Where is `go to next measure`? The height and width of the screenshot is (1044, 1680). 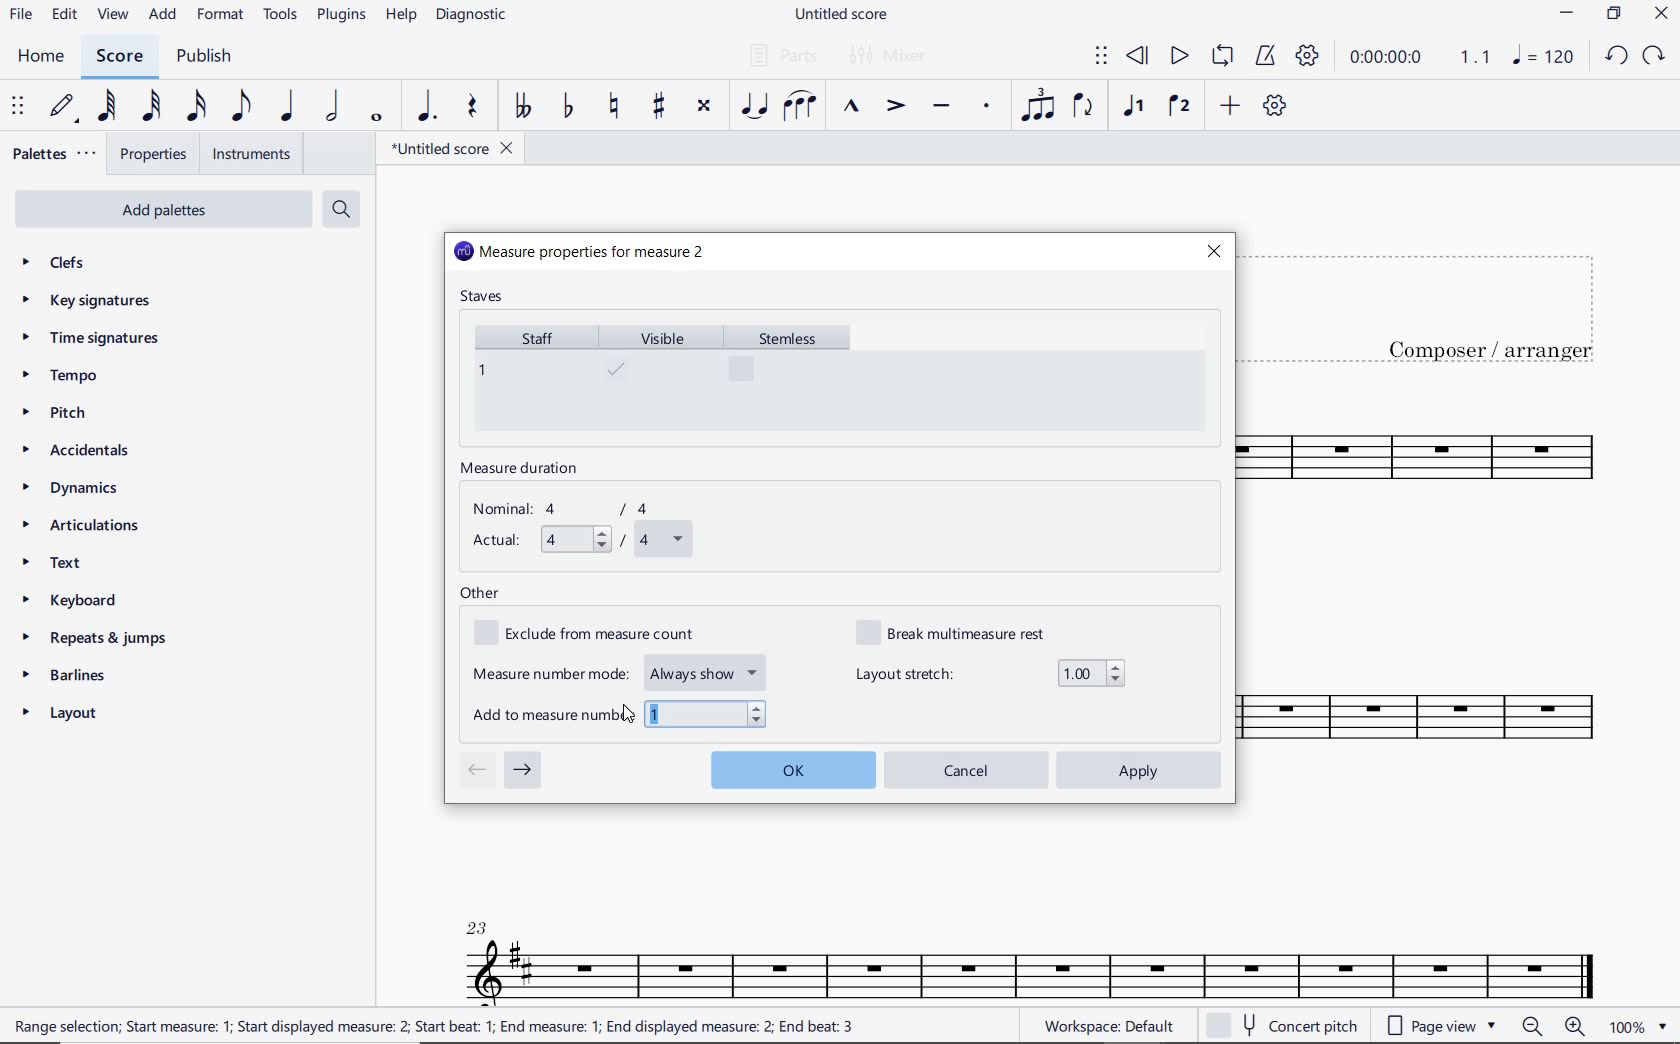 go to next measure is located at coordinates (523, 771).